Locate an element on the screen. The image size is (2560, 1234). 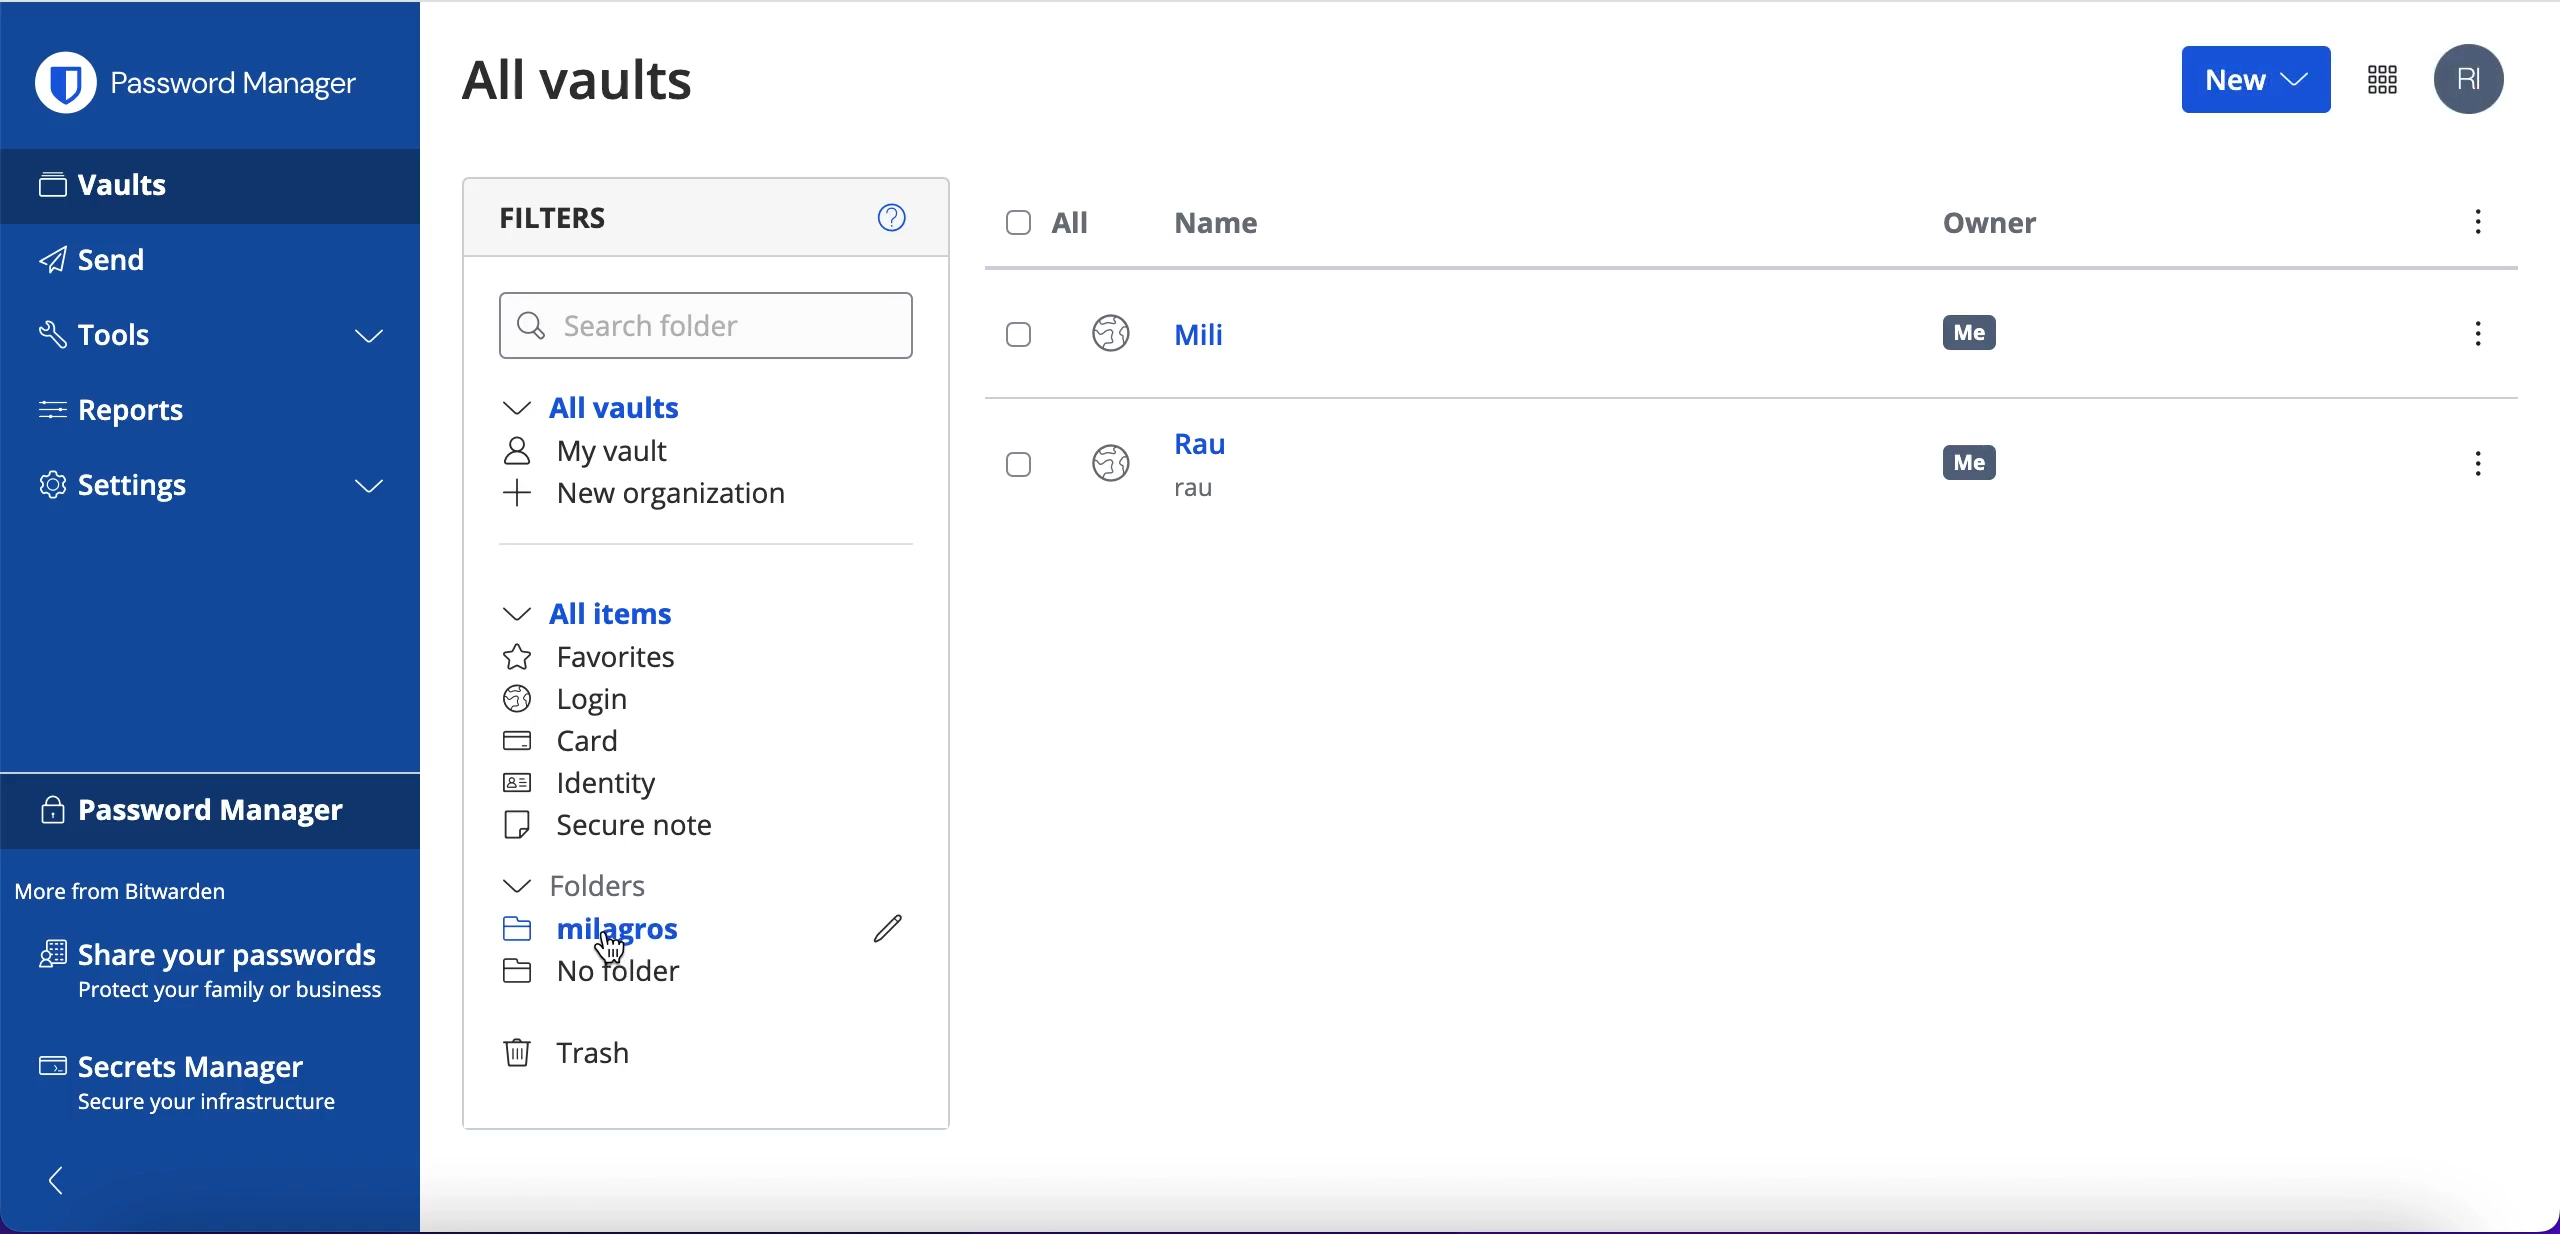
filters is located at coordinates (710, 217).